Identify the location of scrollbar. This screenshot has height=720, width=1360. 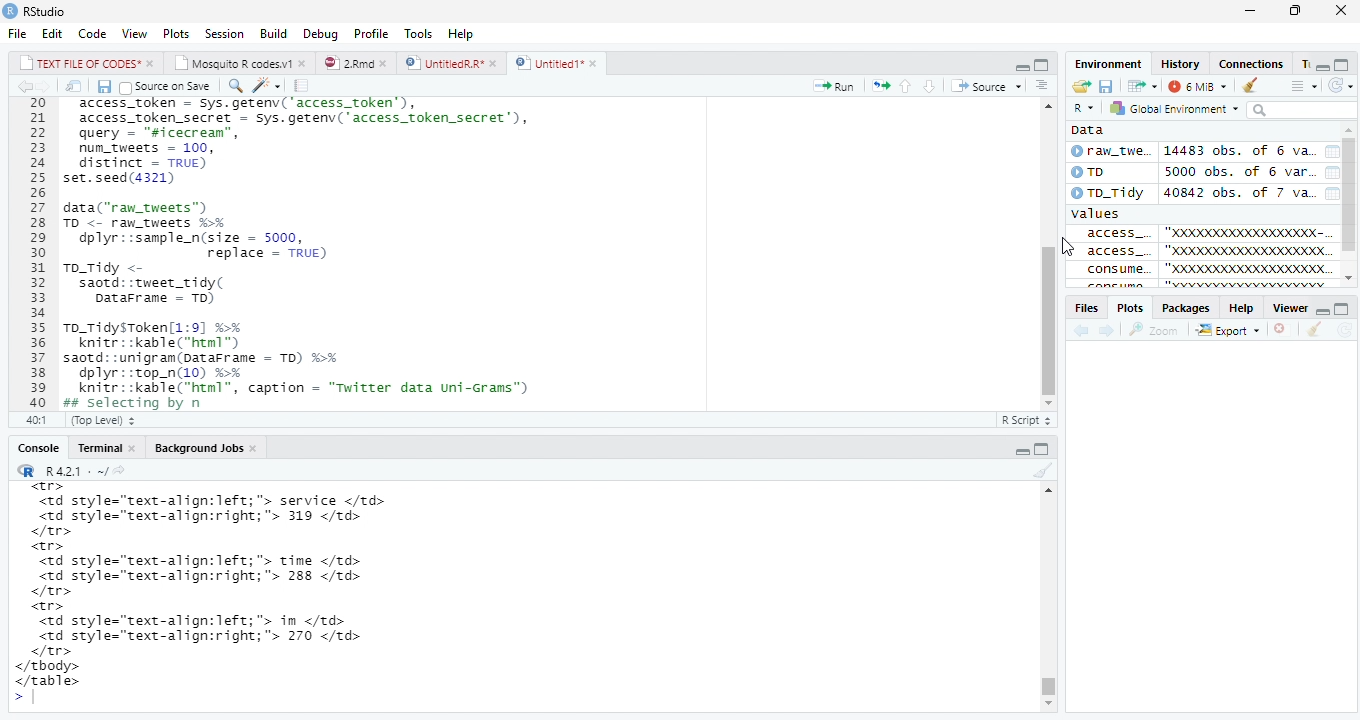
(1351, 203).